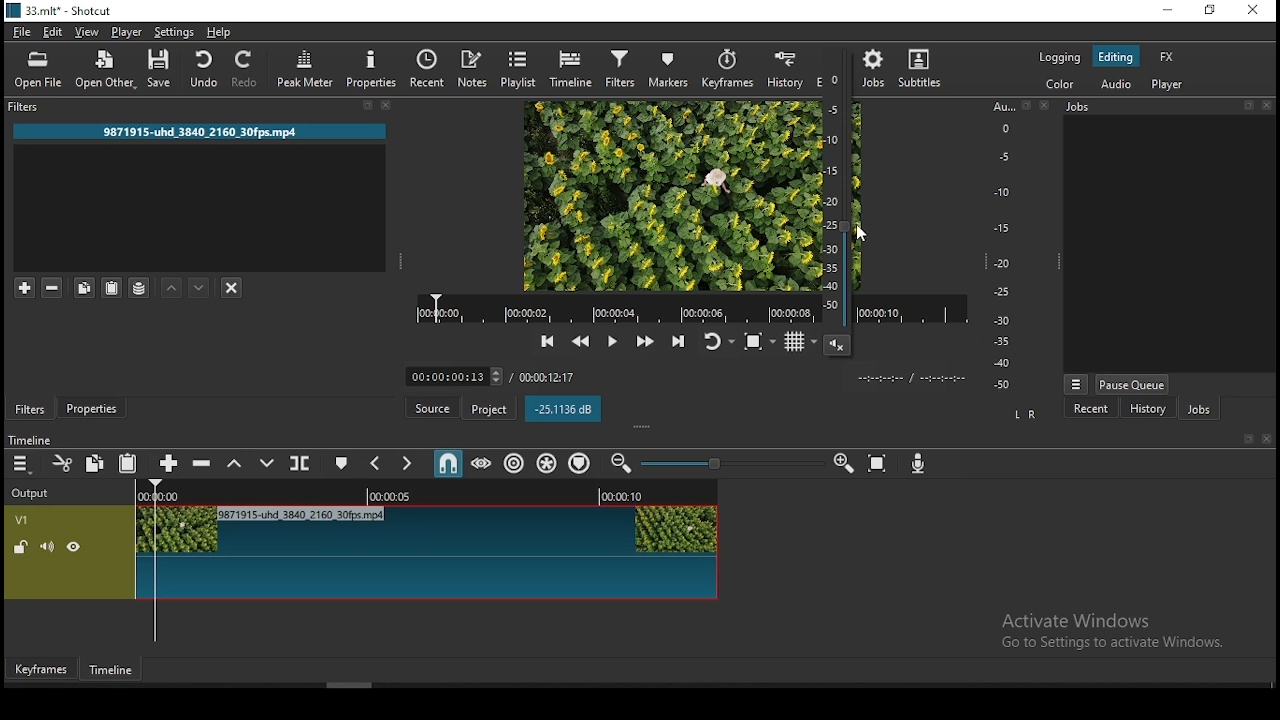  I want to click on snap, so click(448, 466).